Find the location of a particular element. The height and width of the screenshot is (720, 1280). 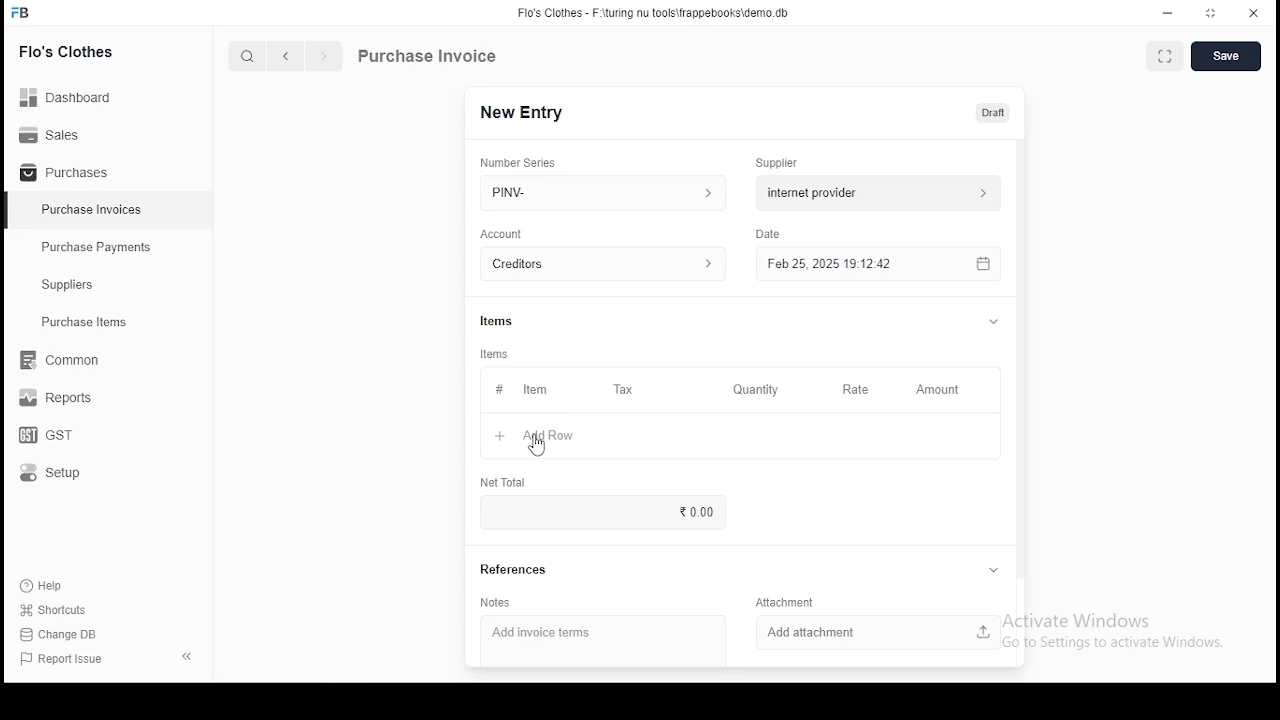

purchase information is located at coordinates (428, 57).